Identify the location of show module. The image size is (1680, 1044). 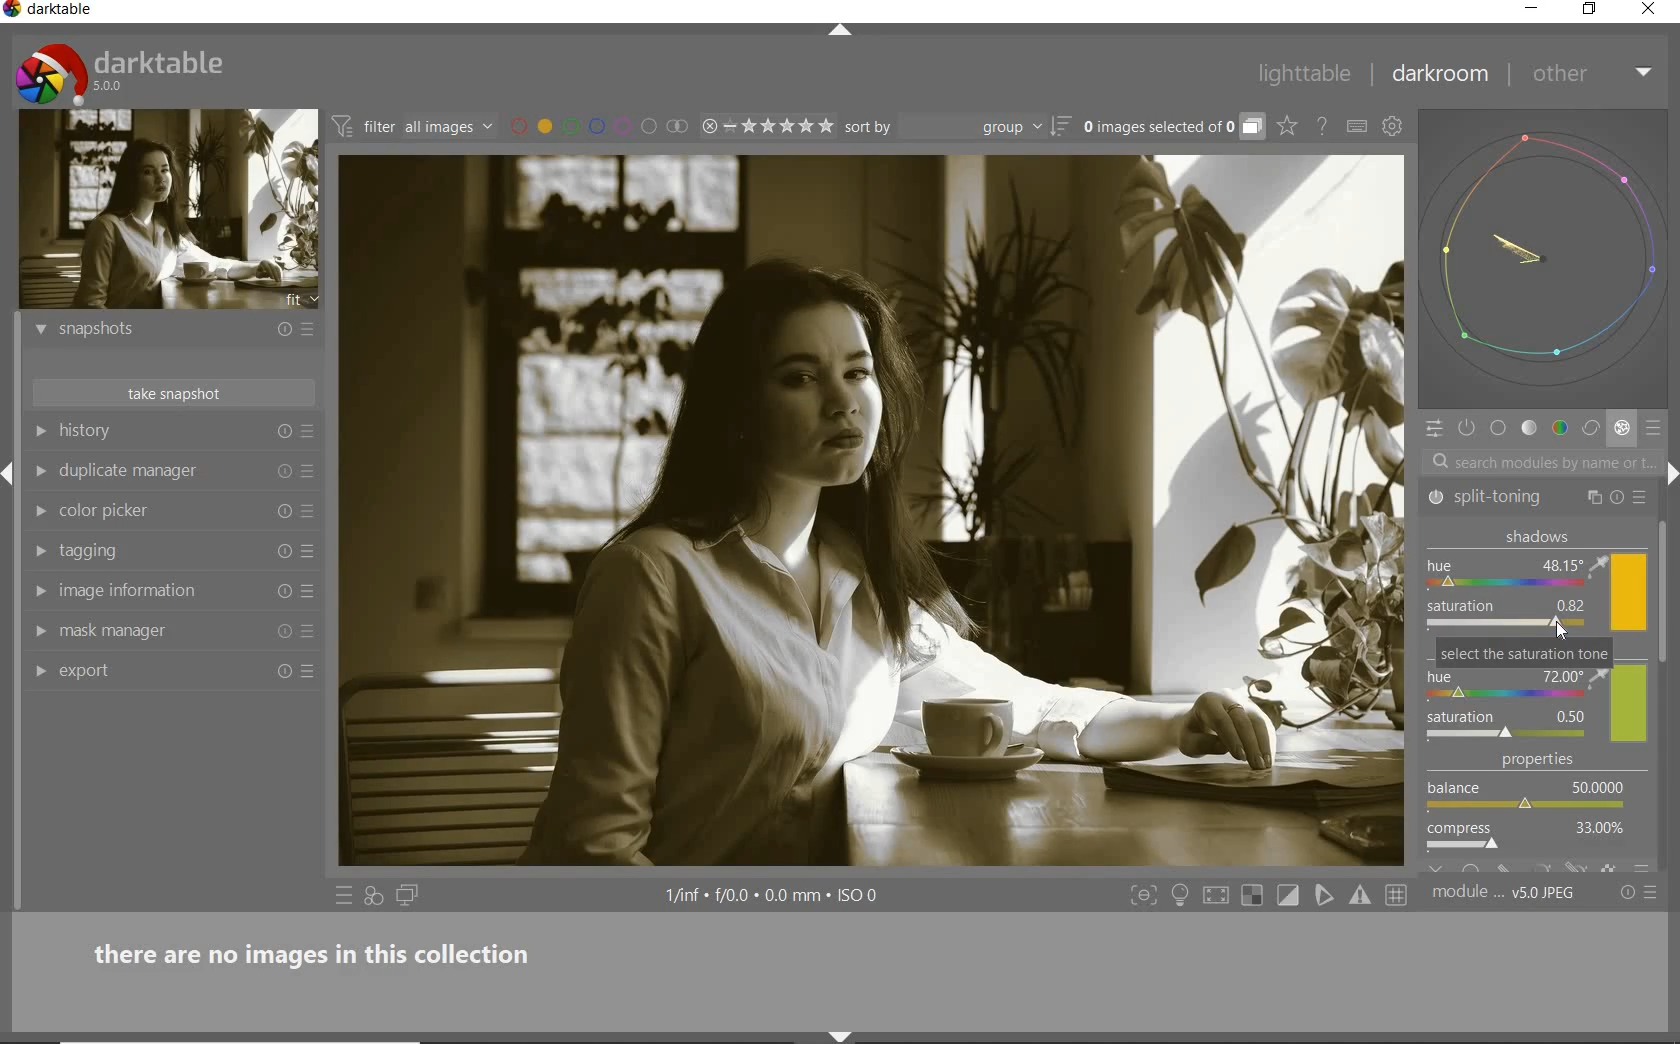
(37, 590).